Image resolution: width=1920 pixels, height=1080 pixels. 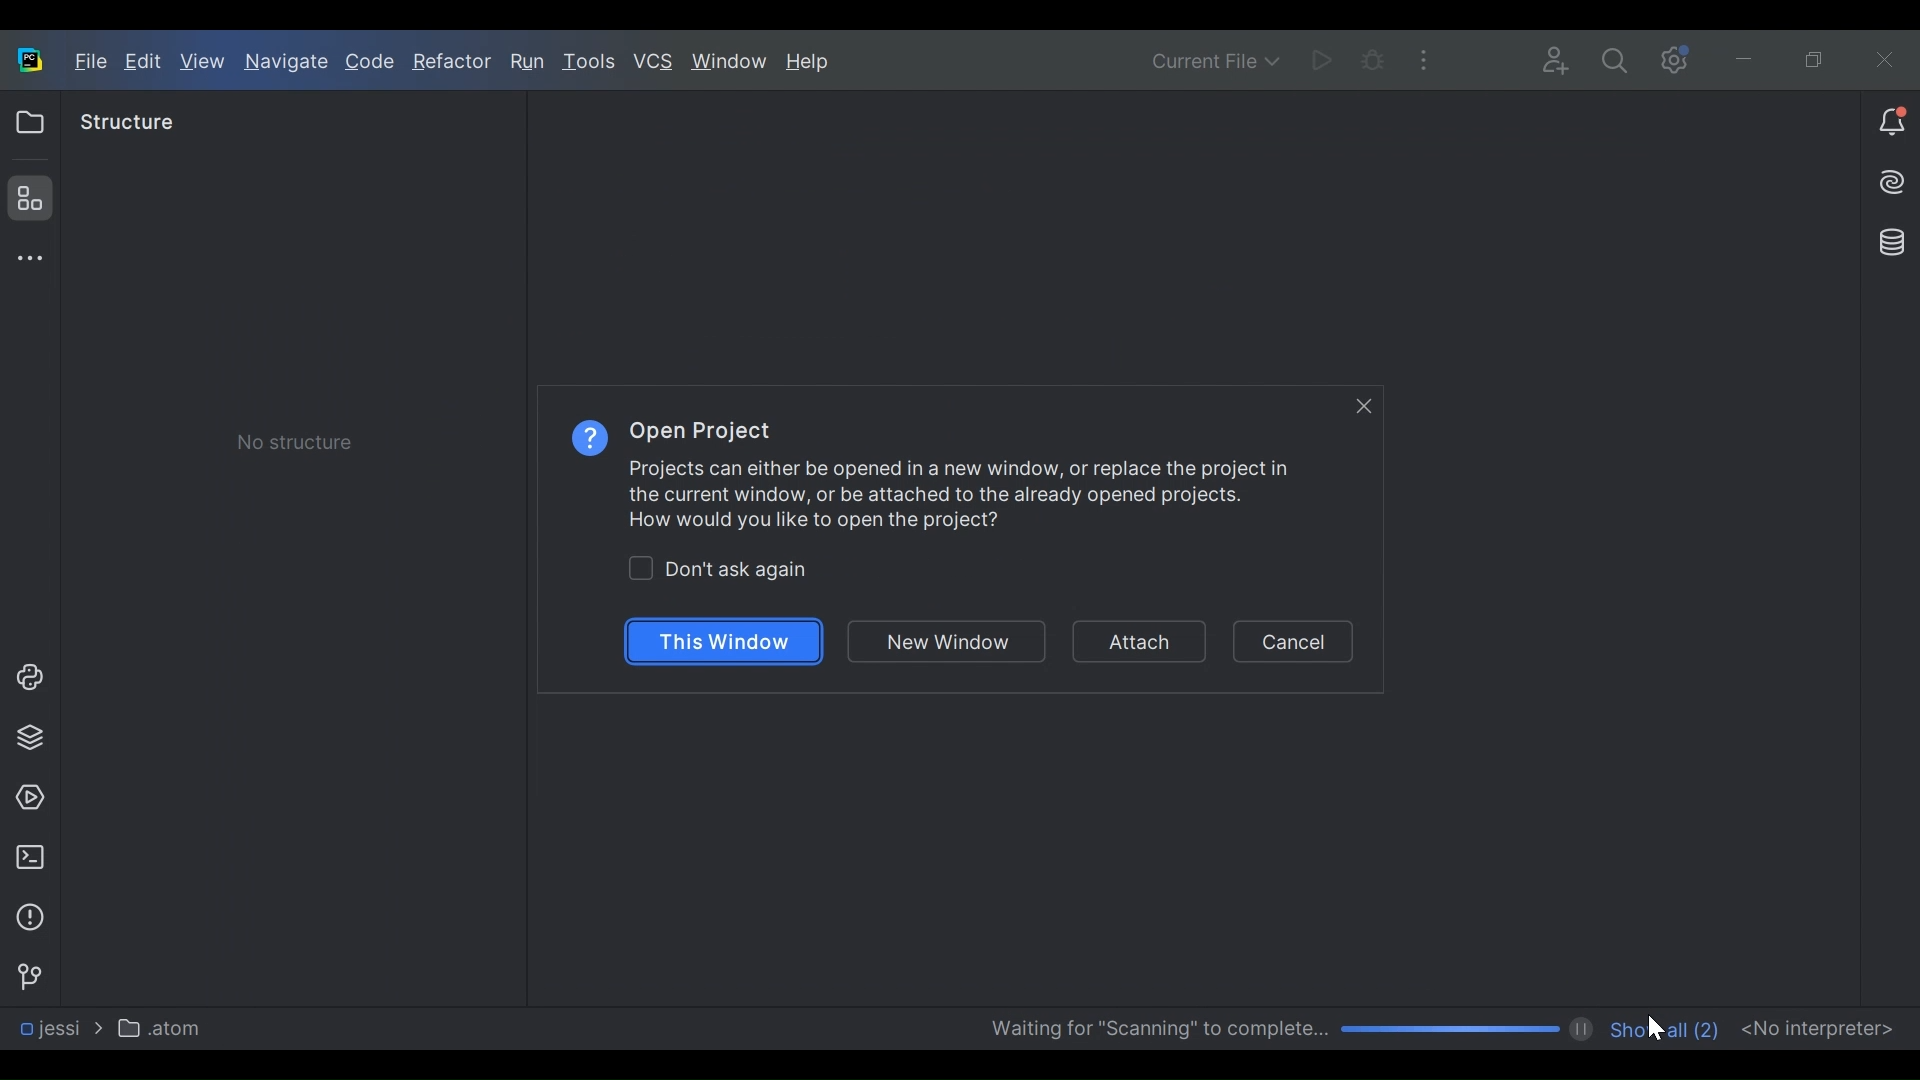 What do you see at coordinates (725, 641) in the screenshot?
I see `This Window` at bounding box center [725, 641].